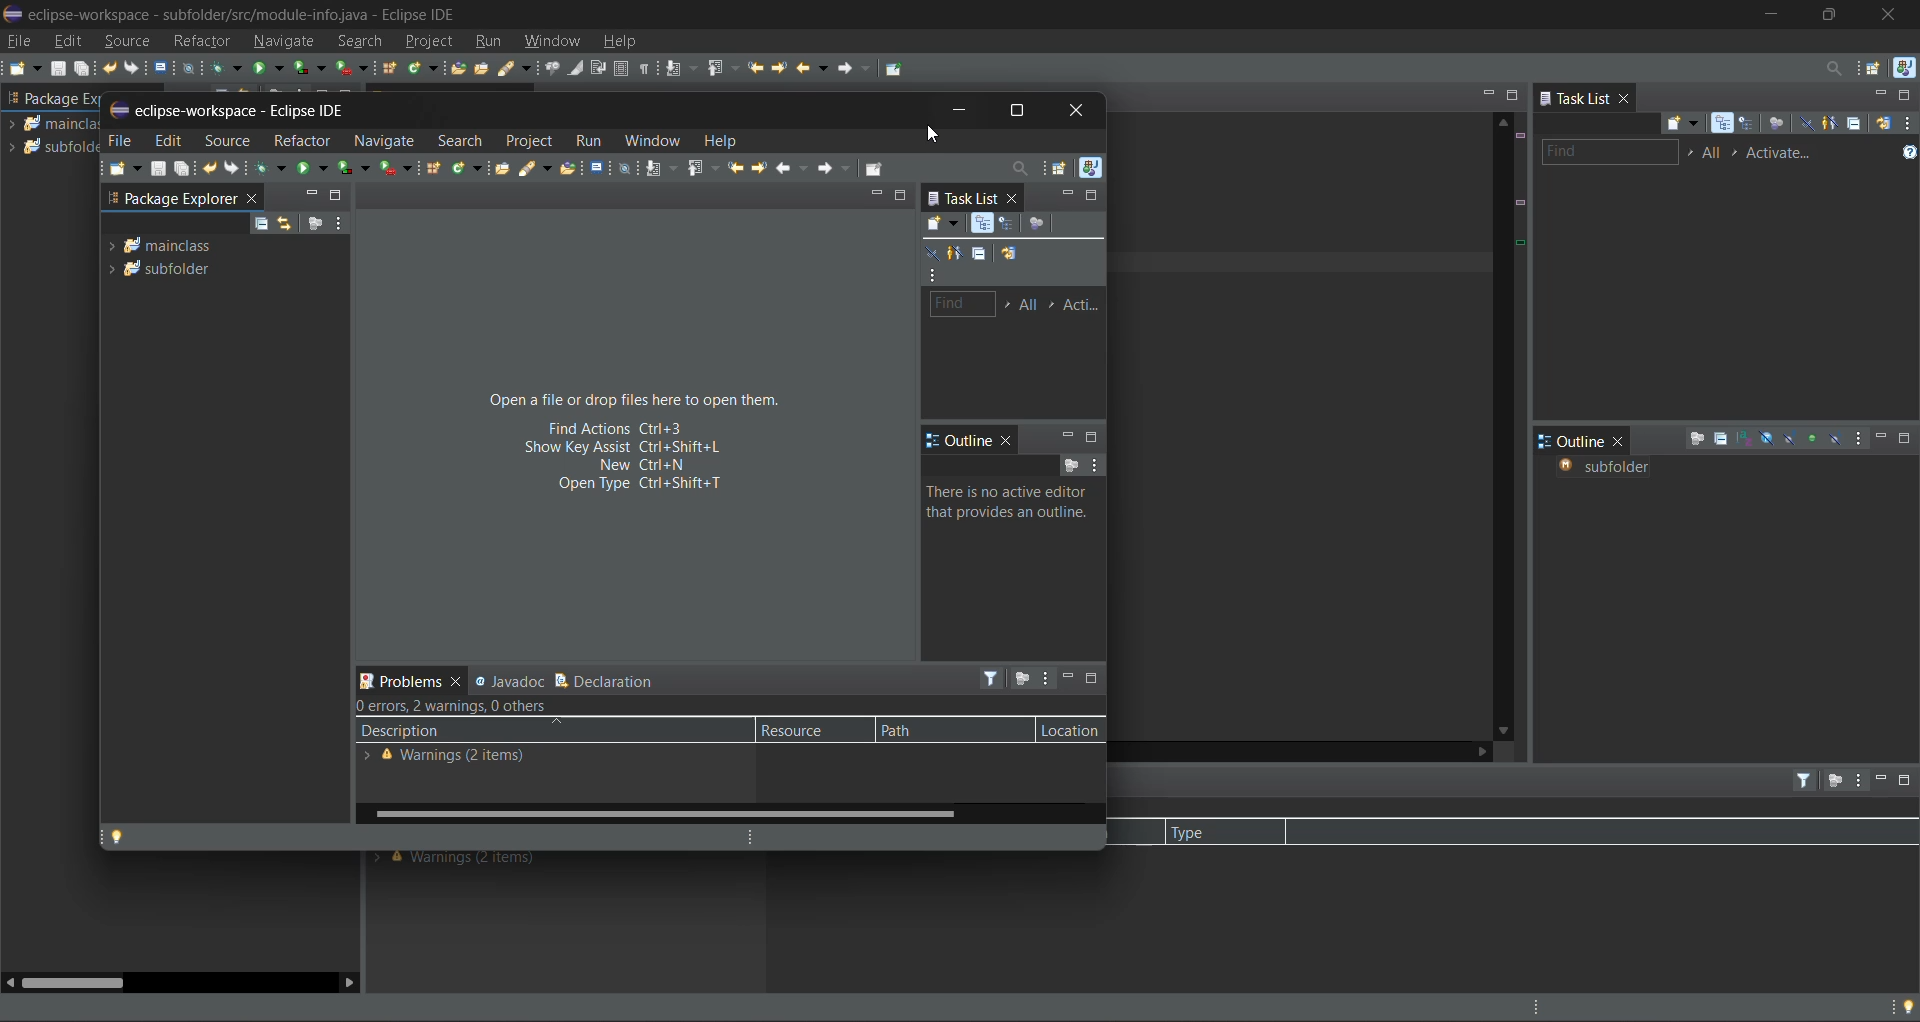 The width and height of the screenshot is (1920, 1022). Describe the element at coordinates (433, 170) in the screenshot. I see `new java package` at that location.